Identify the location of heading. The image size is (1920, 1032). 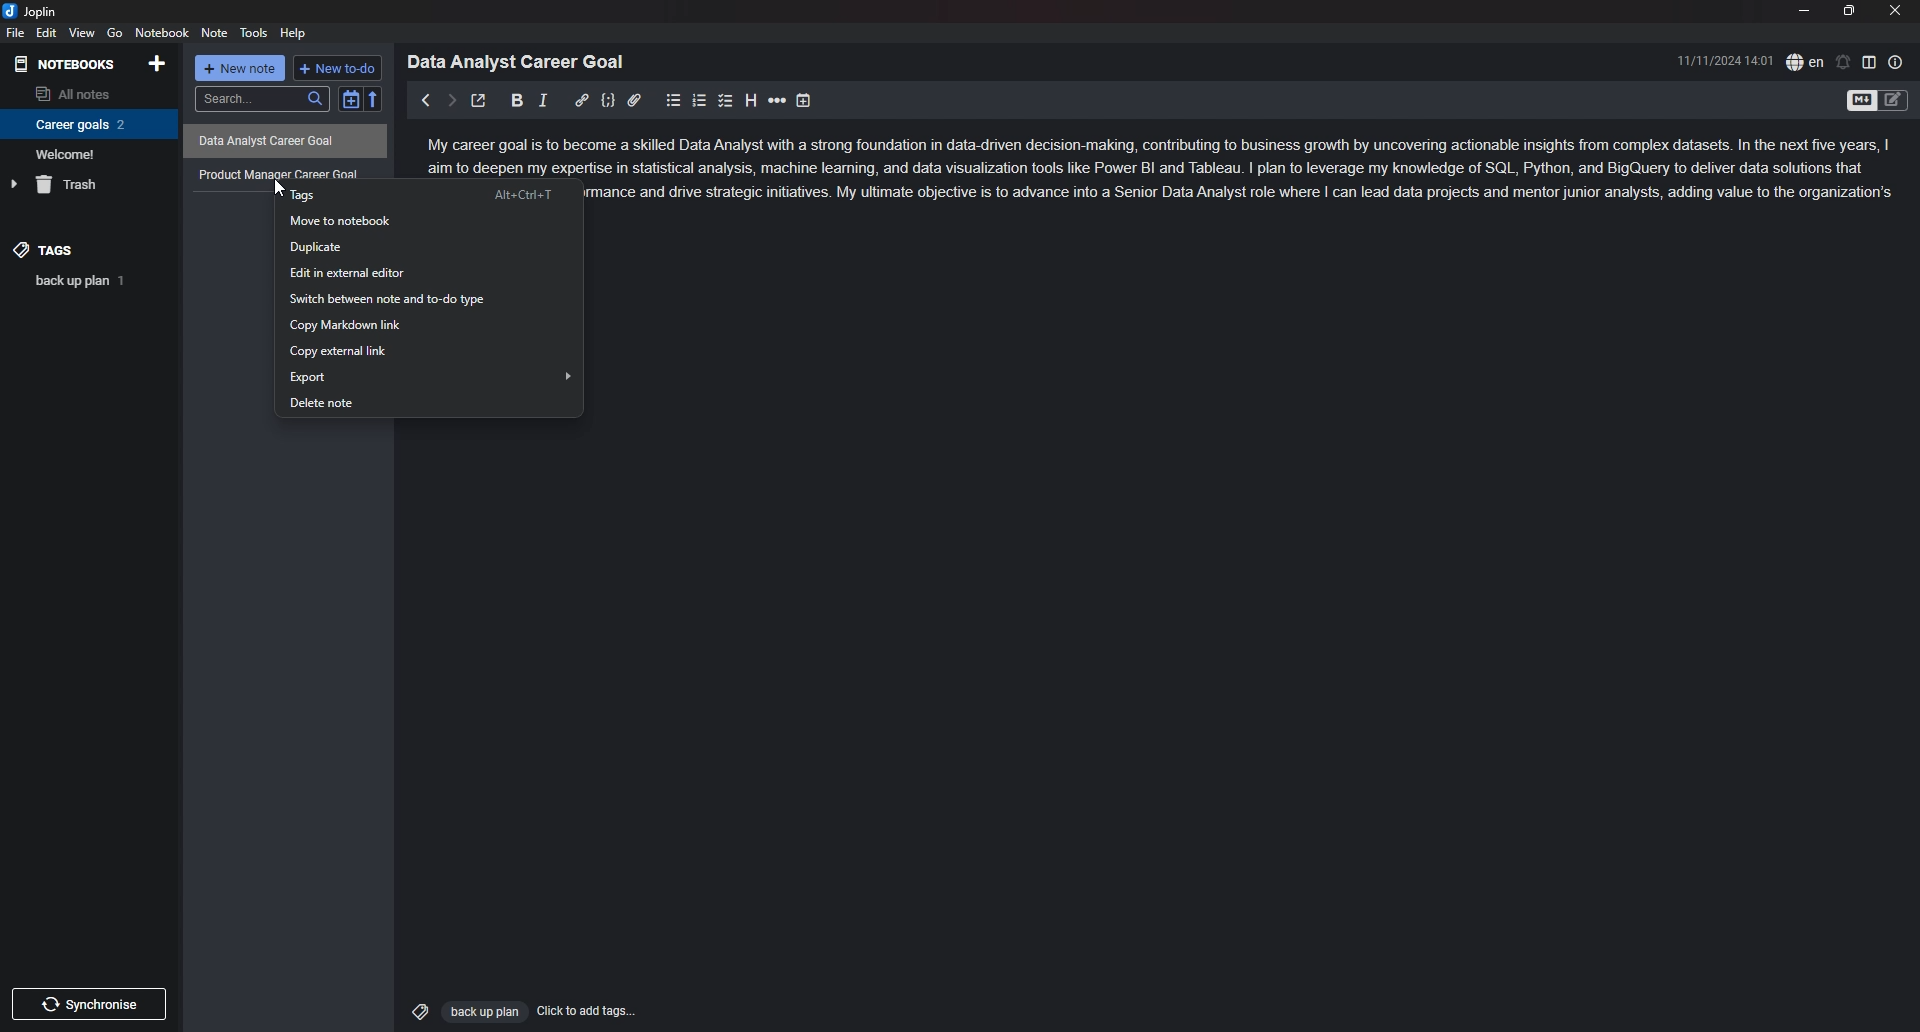
(751, 101).